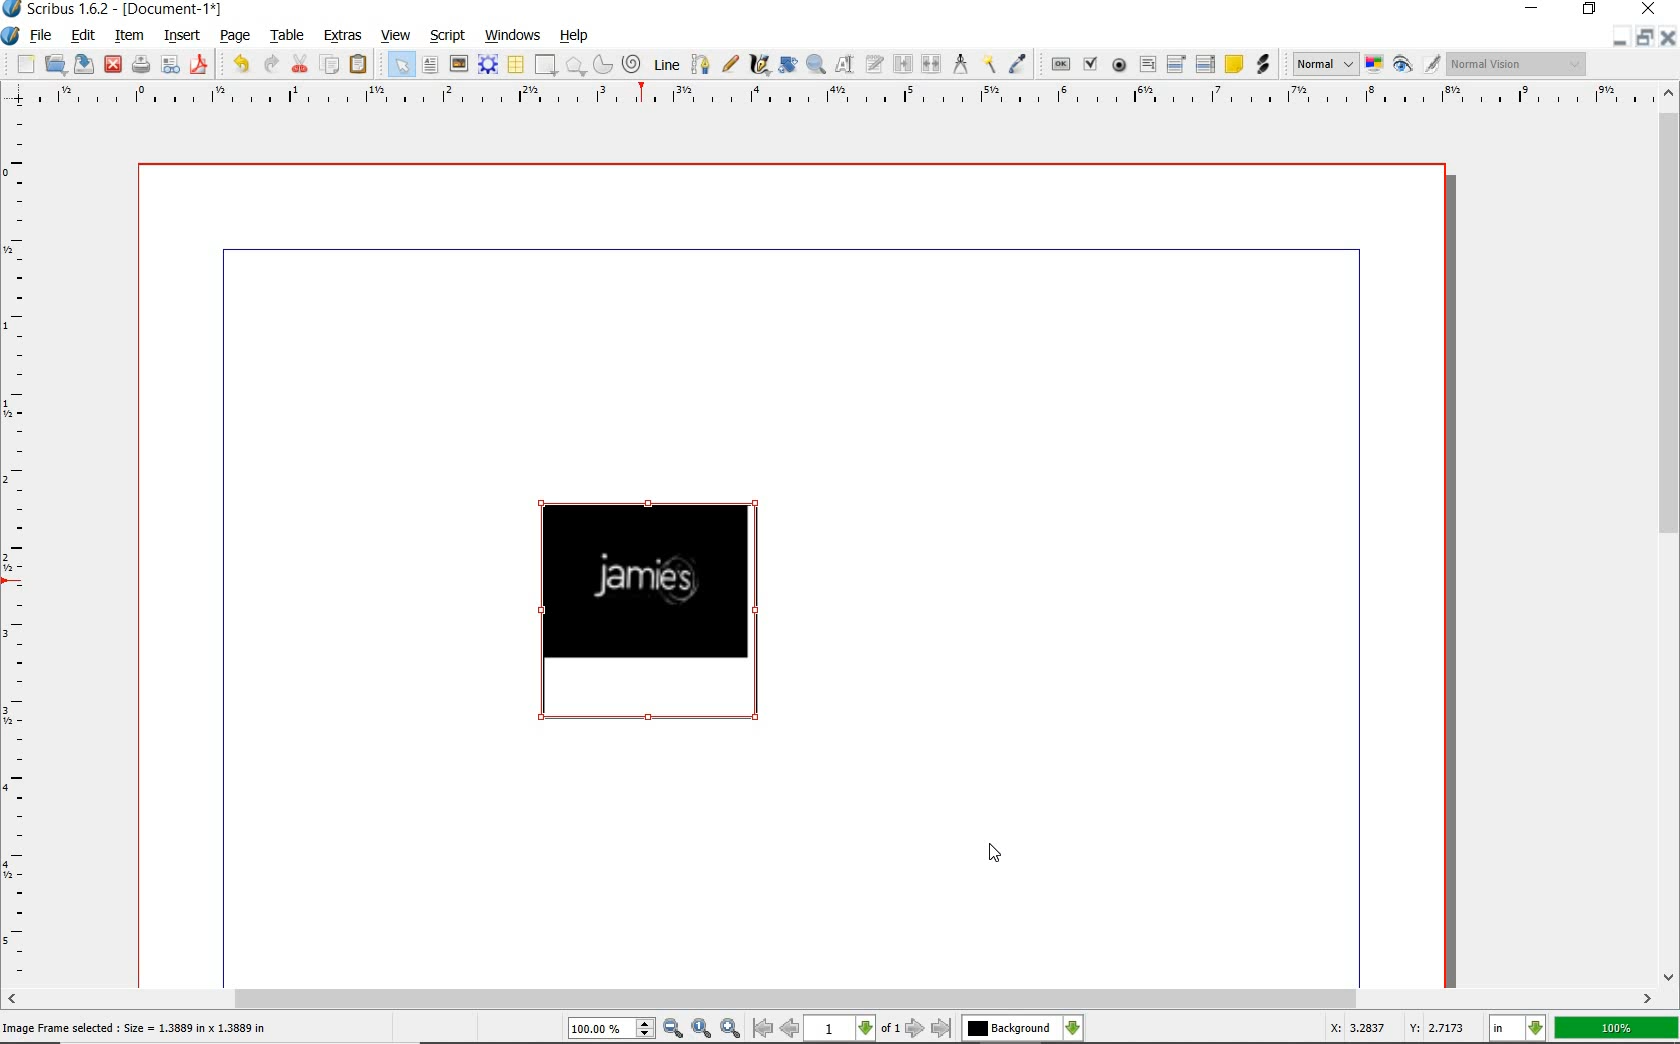 The width and height of the screenshot is (1680, 1044). What do you see at coordinates (1022, 1029) in the screenshot?
I see `select the current layer` at bounding box center [1022, 1029].